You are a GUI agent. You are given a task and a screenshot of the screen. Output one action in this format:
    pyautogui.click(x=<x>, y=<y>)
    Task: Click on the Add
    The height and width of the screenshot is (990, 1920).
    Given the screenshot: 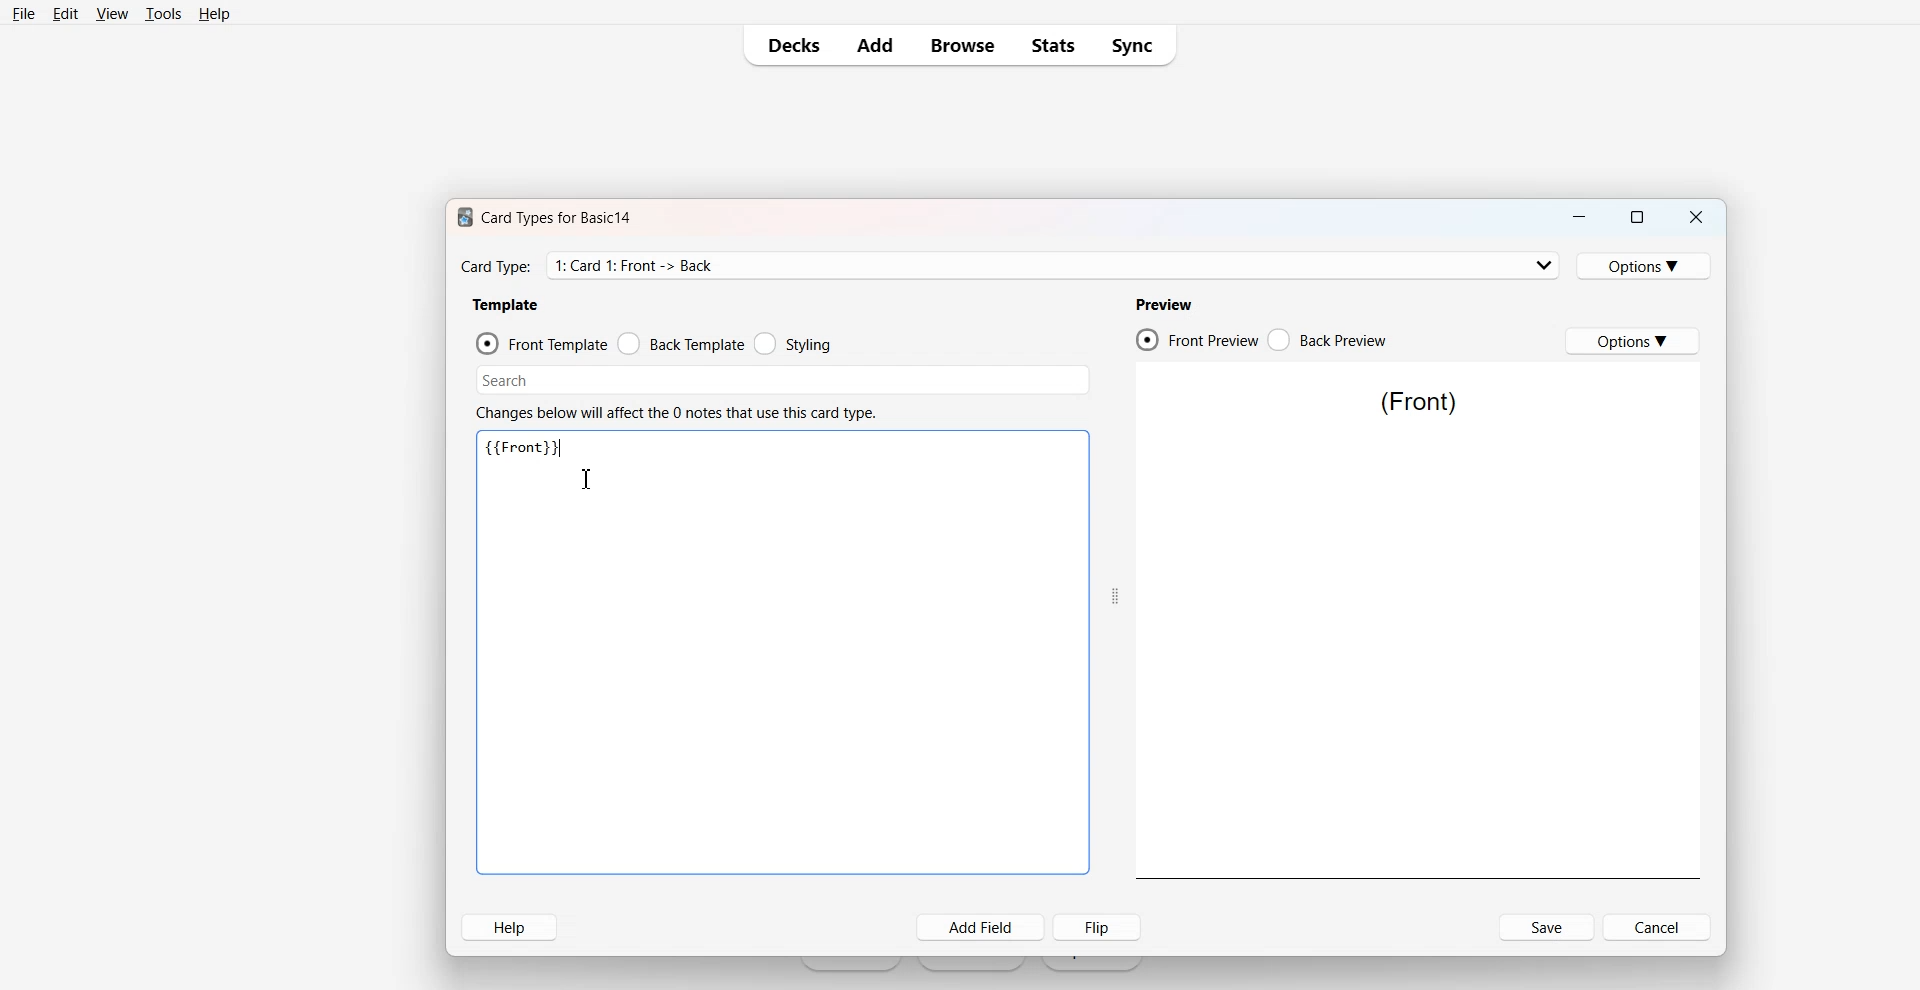 What is the action you would take?
    pyautogui.click(x=877, y=46)
    